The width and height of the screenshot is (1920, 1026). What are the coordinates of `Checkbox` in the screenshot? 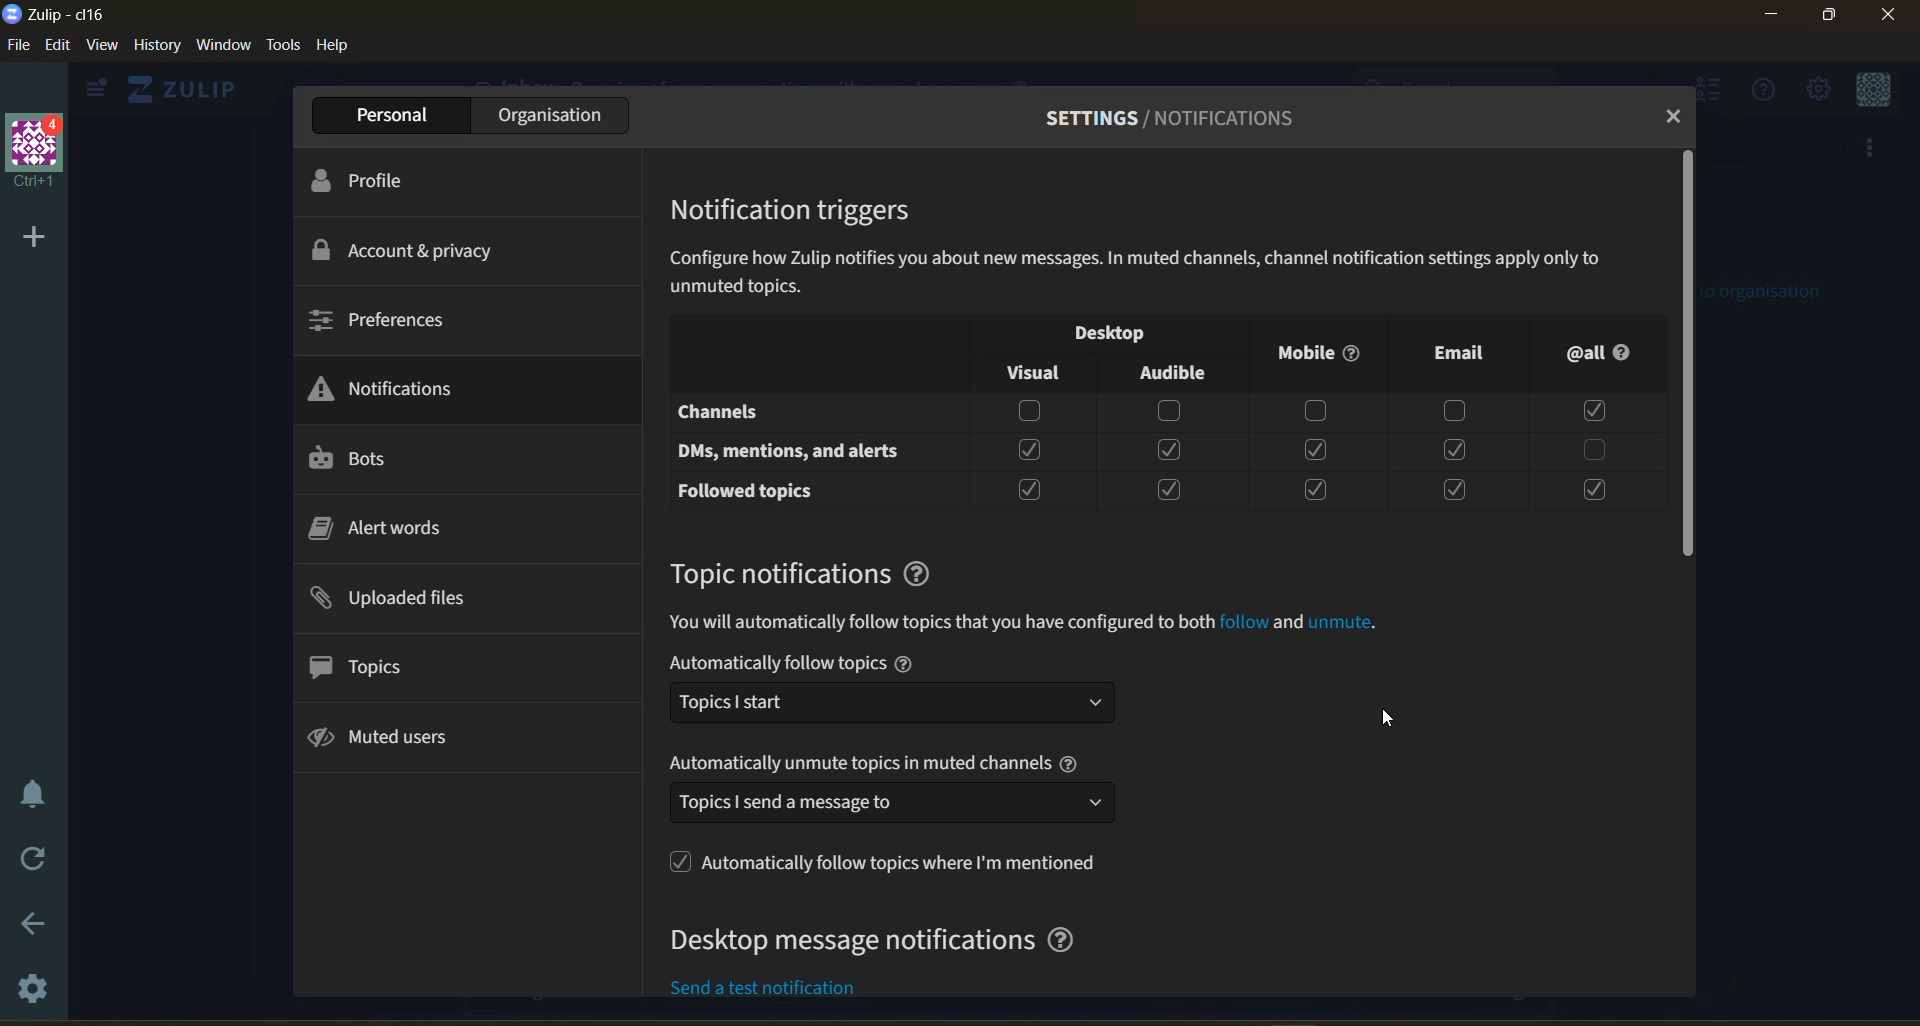 It's located at (1174, 489).